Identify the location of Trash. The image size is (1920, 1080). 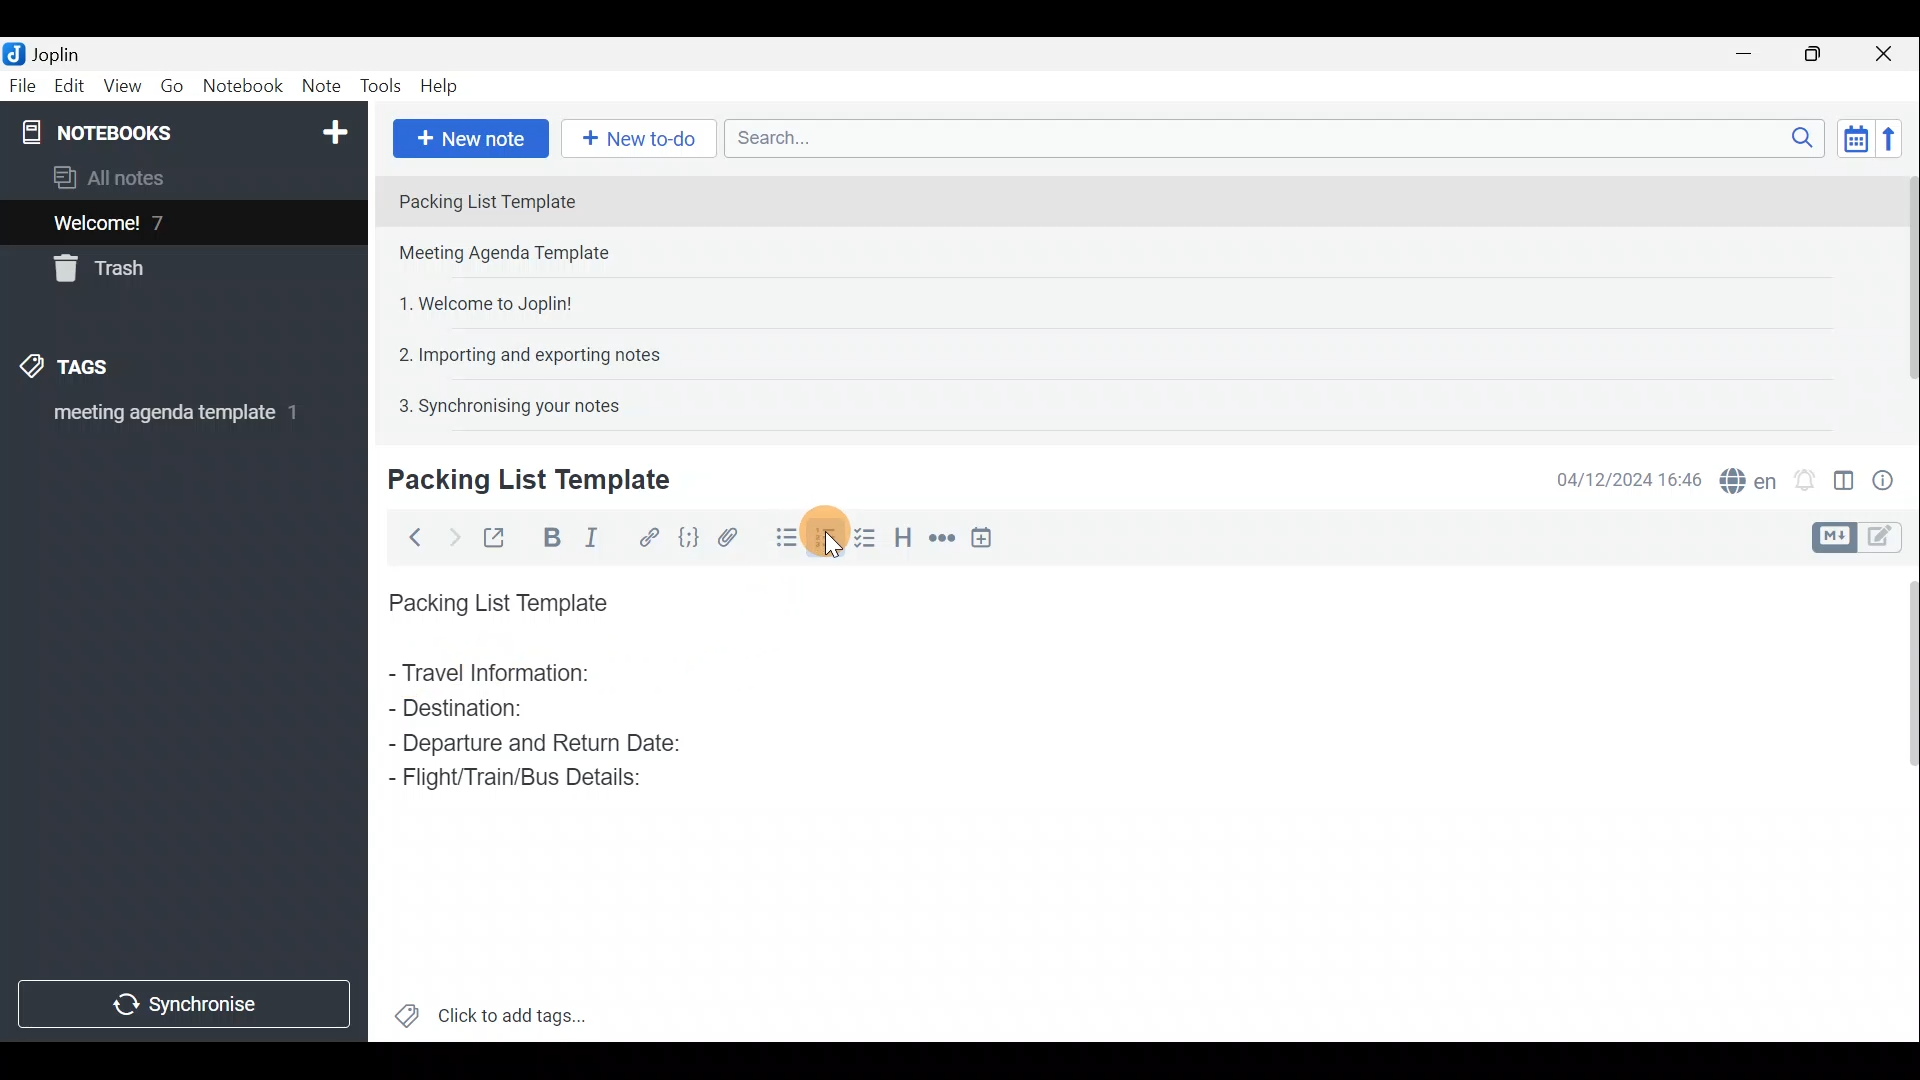
(107, 272).